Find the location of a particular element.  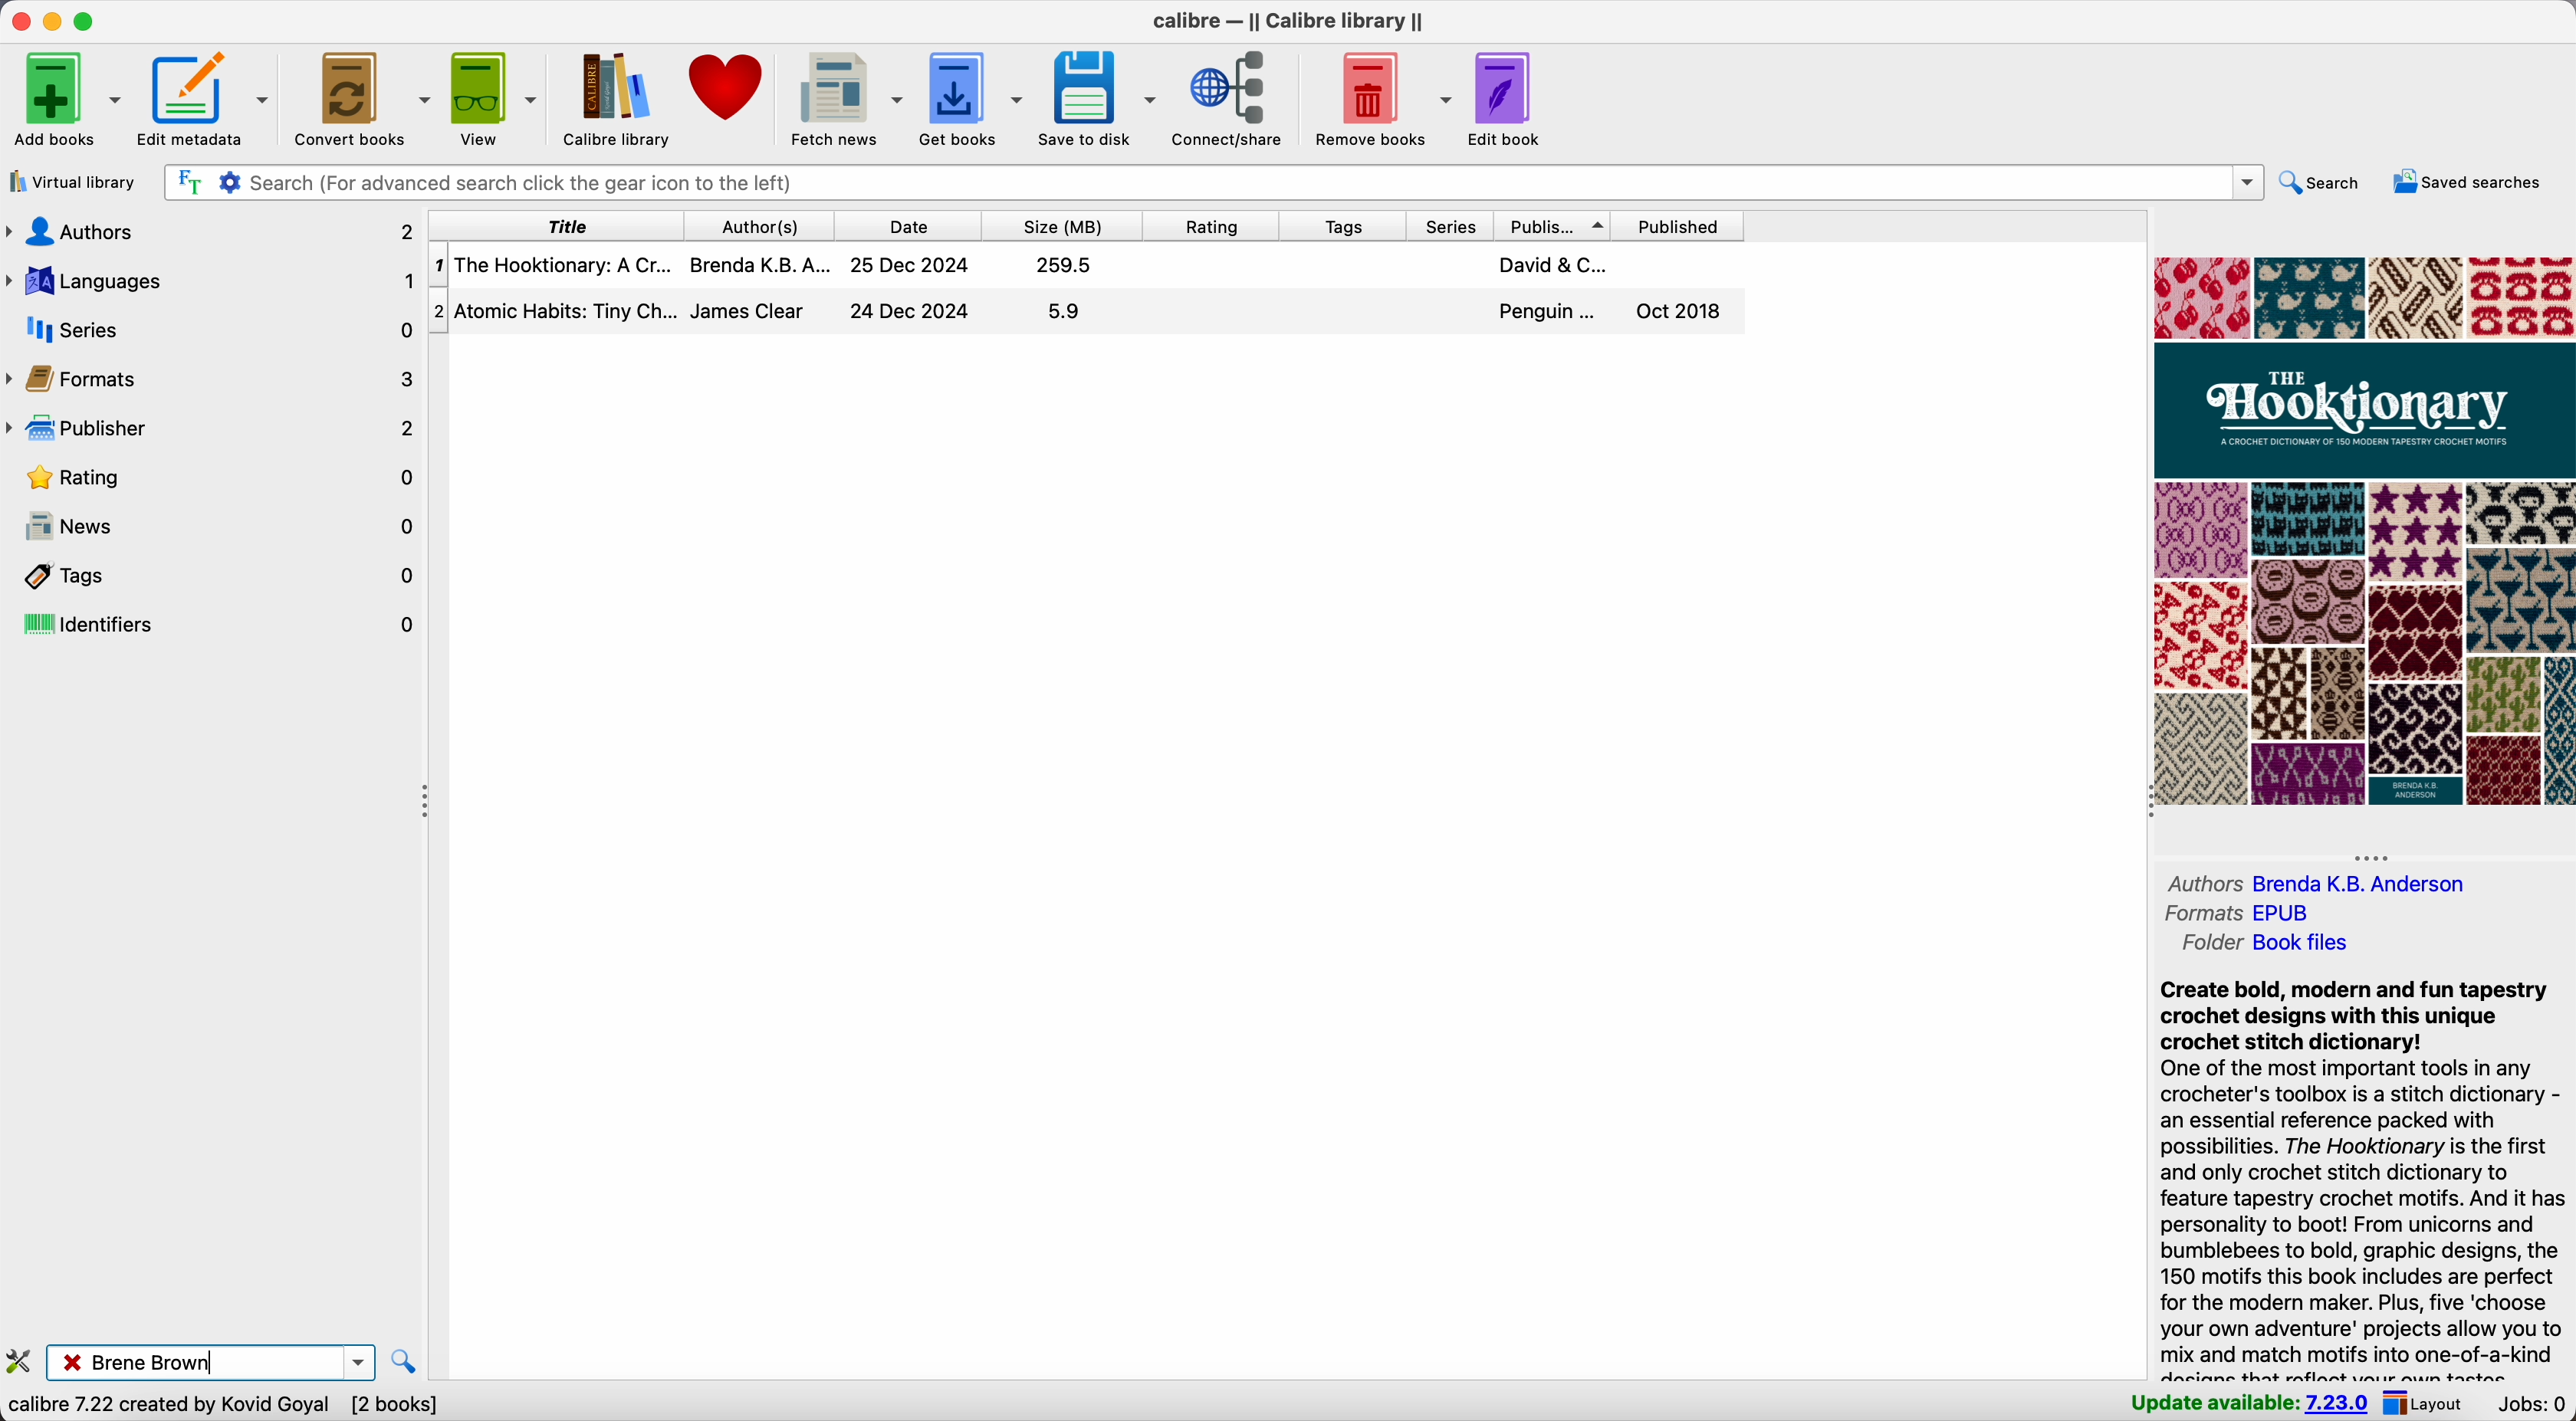

Calibre is located at coordinates (1295, 21).